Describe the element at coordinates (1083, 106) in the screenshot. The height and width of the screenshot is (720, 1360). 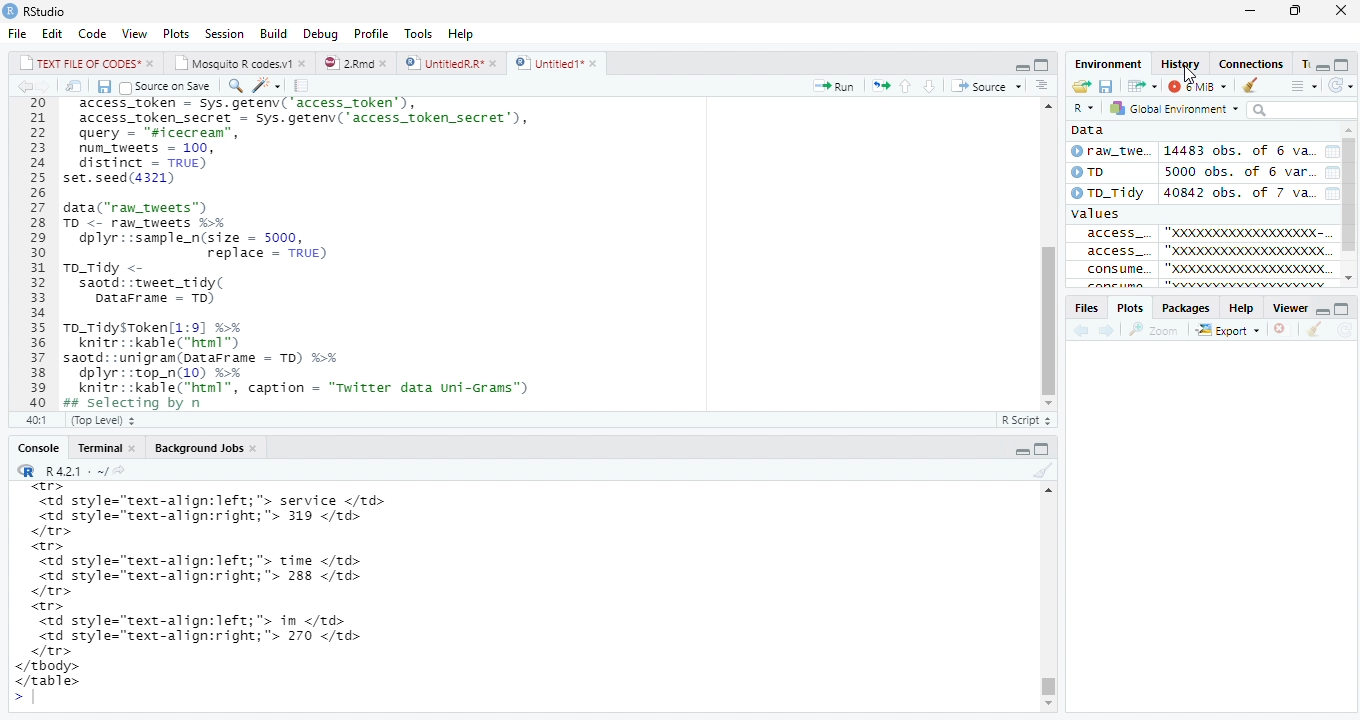
I see `R` at that location.